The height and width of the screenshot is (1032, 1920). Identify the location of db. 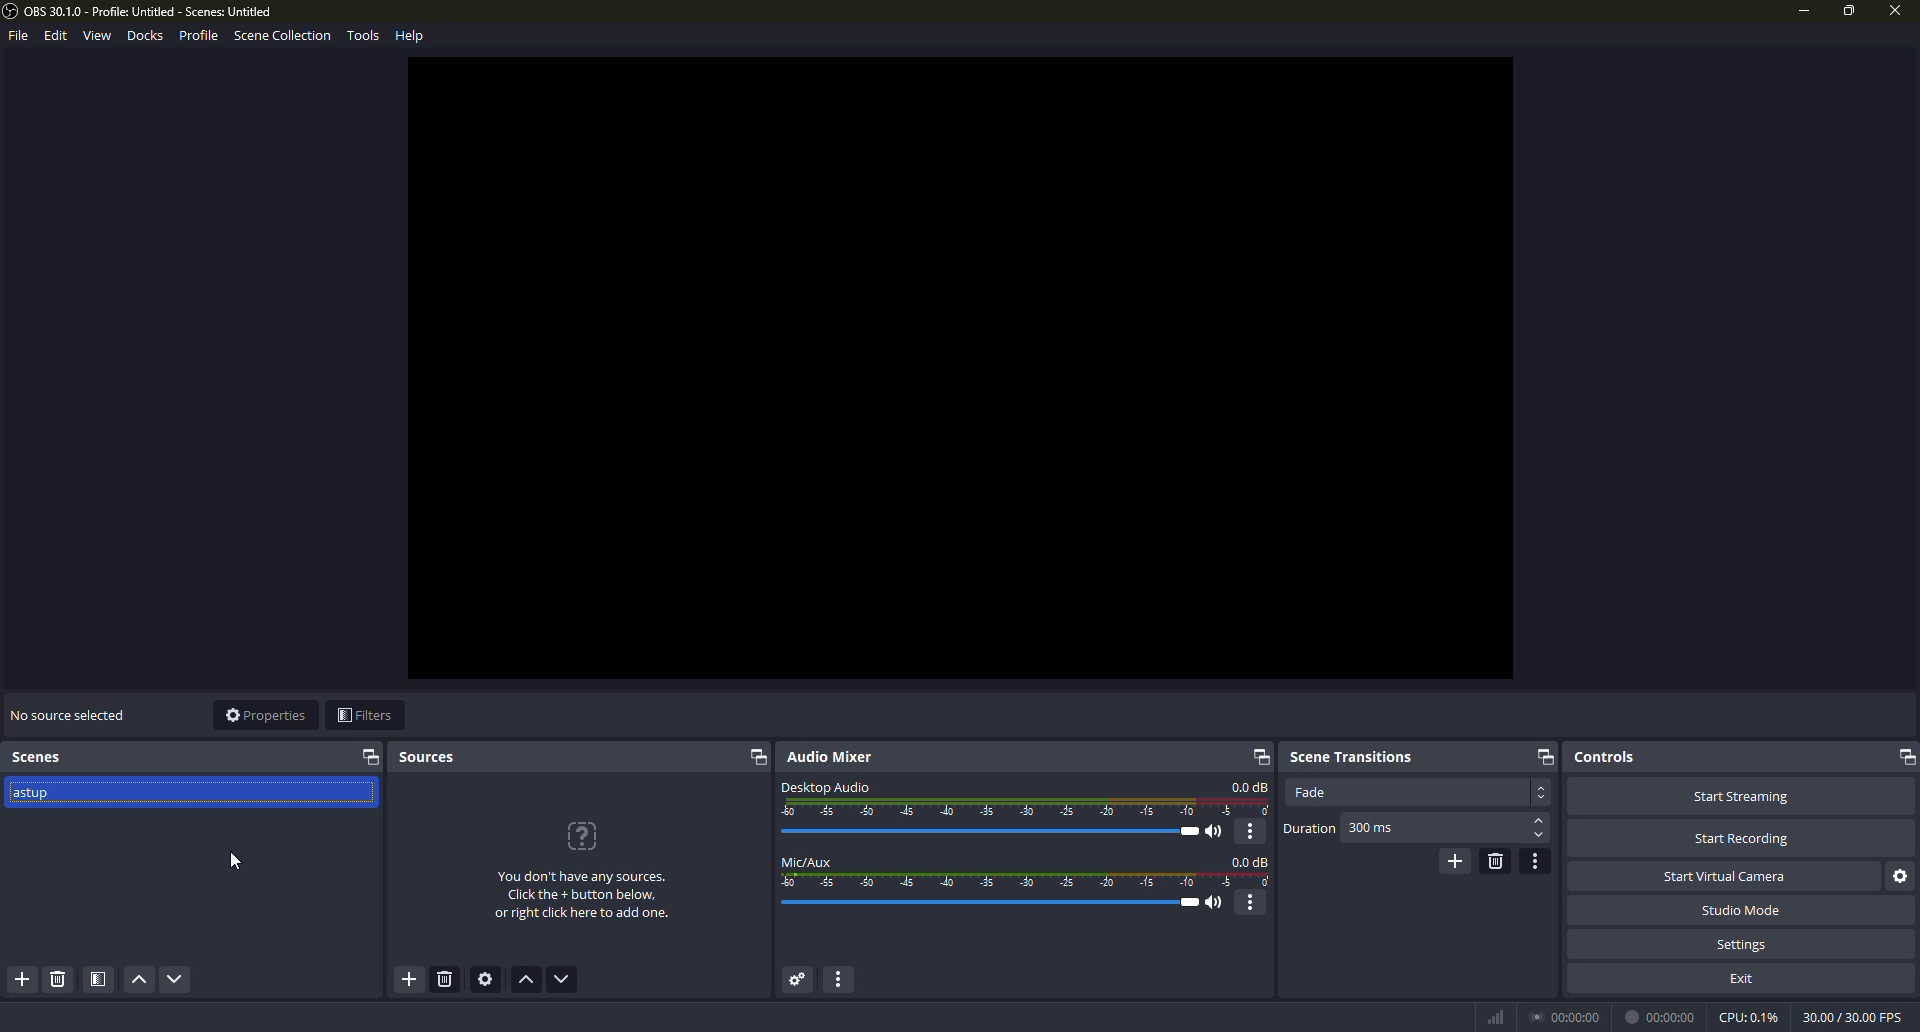
(1251, 861).